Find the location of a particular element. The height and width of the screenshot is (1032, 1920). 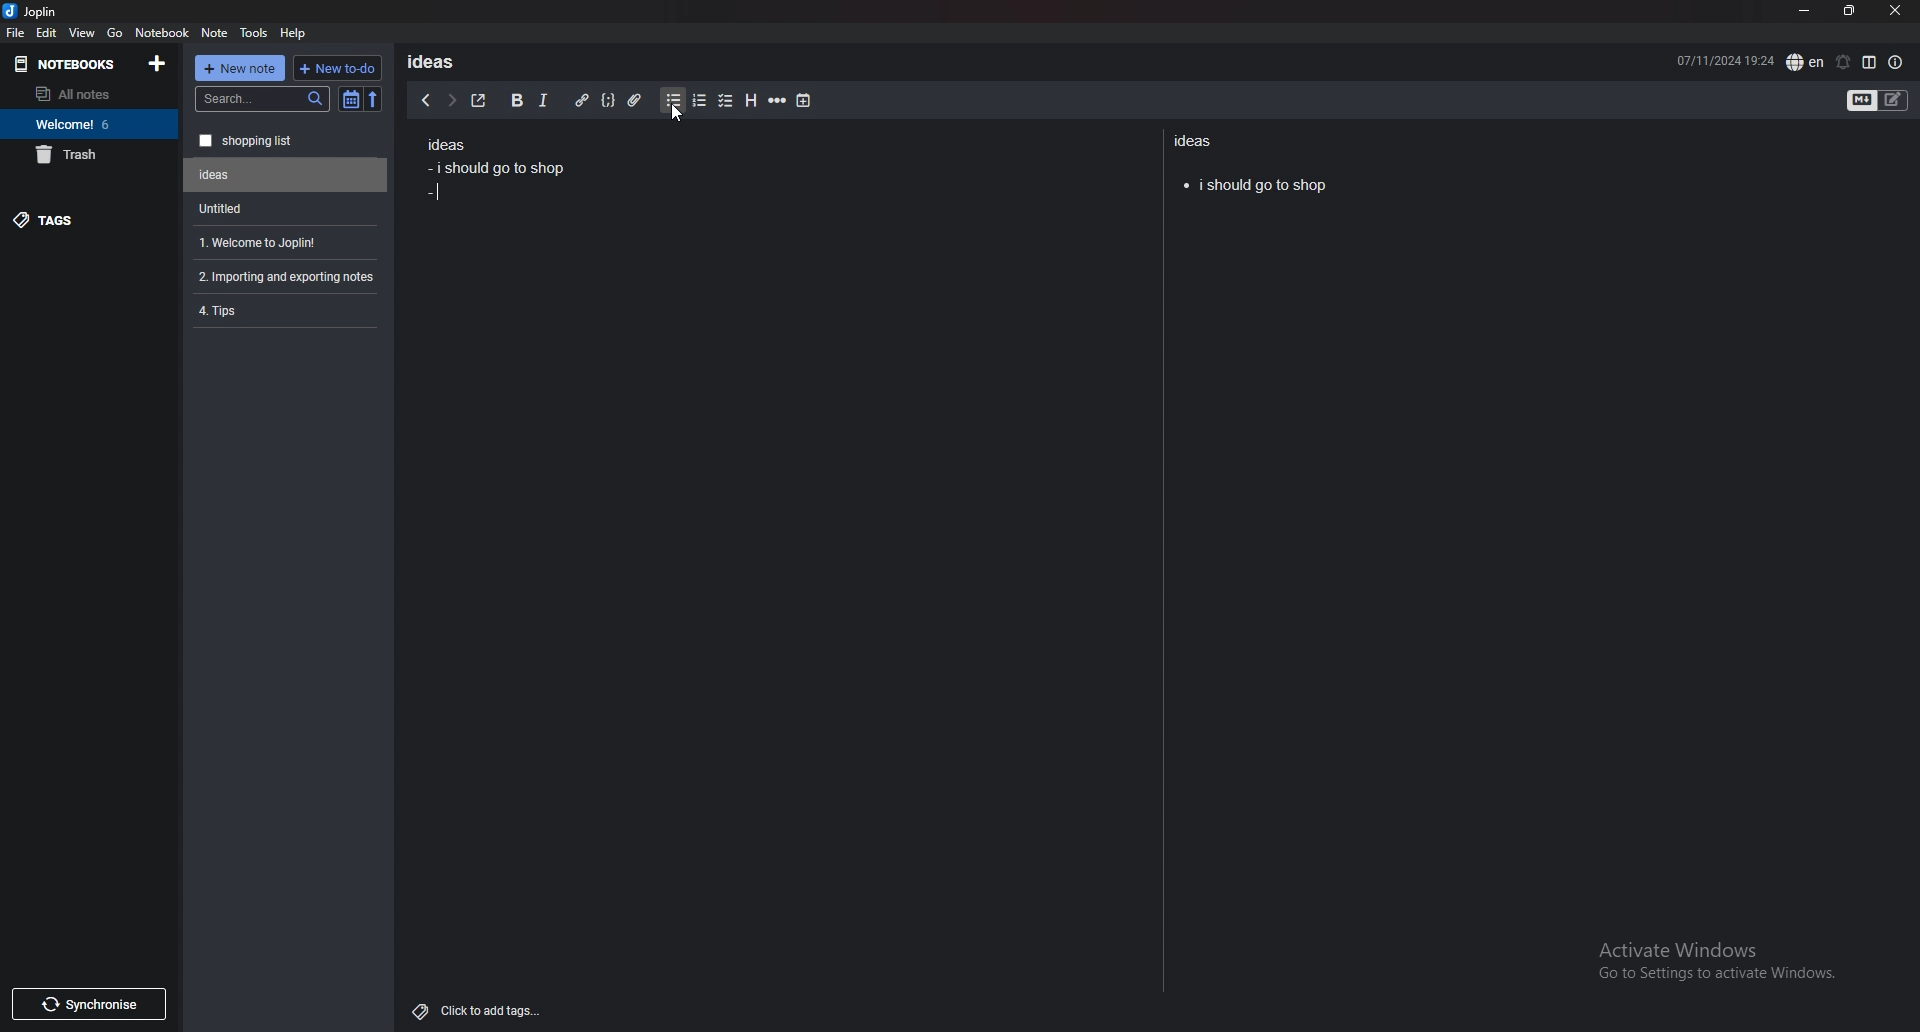

notebook is located at coordinates (162, 31).